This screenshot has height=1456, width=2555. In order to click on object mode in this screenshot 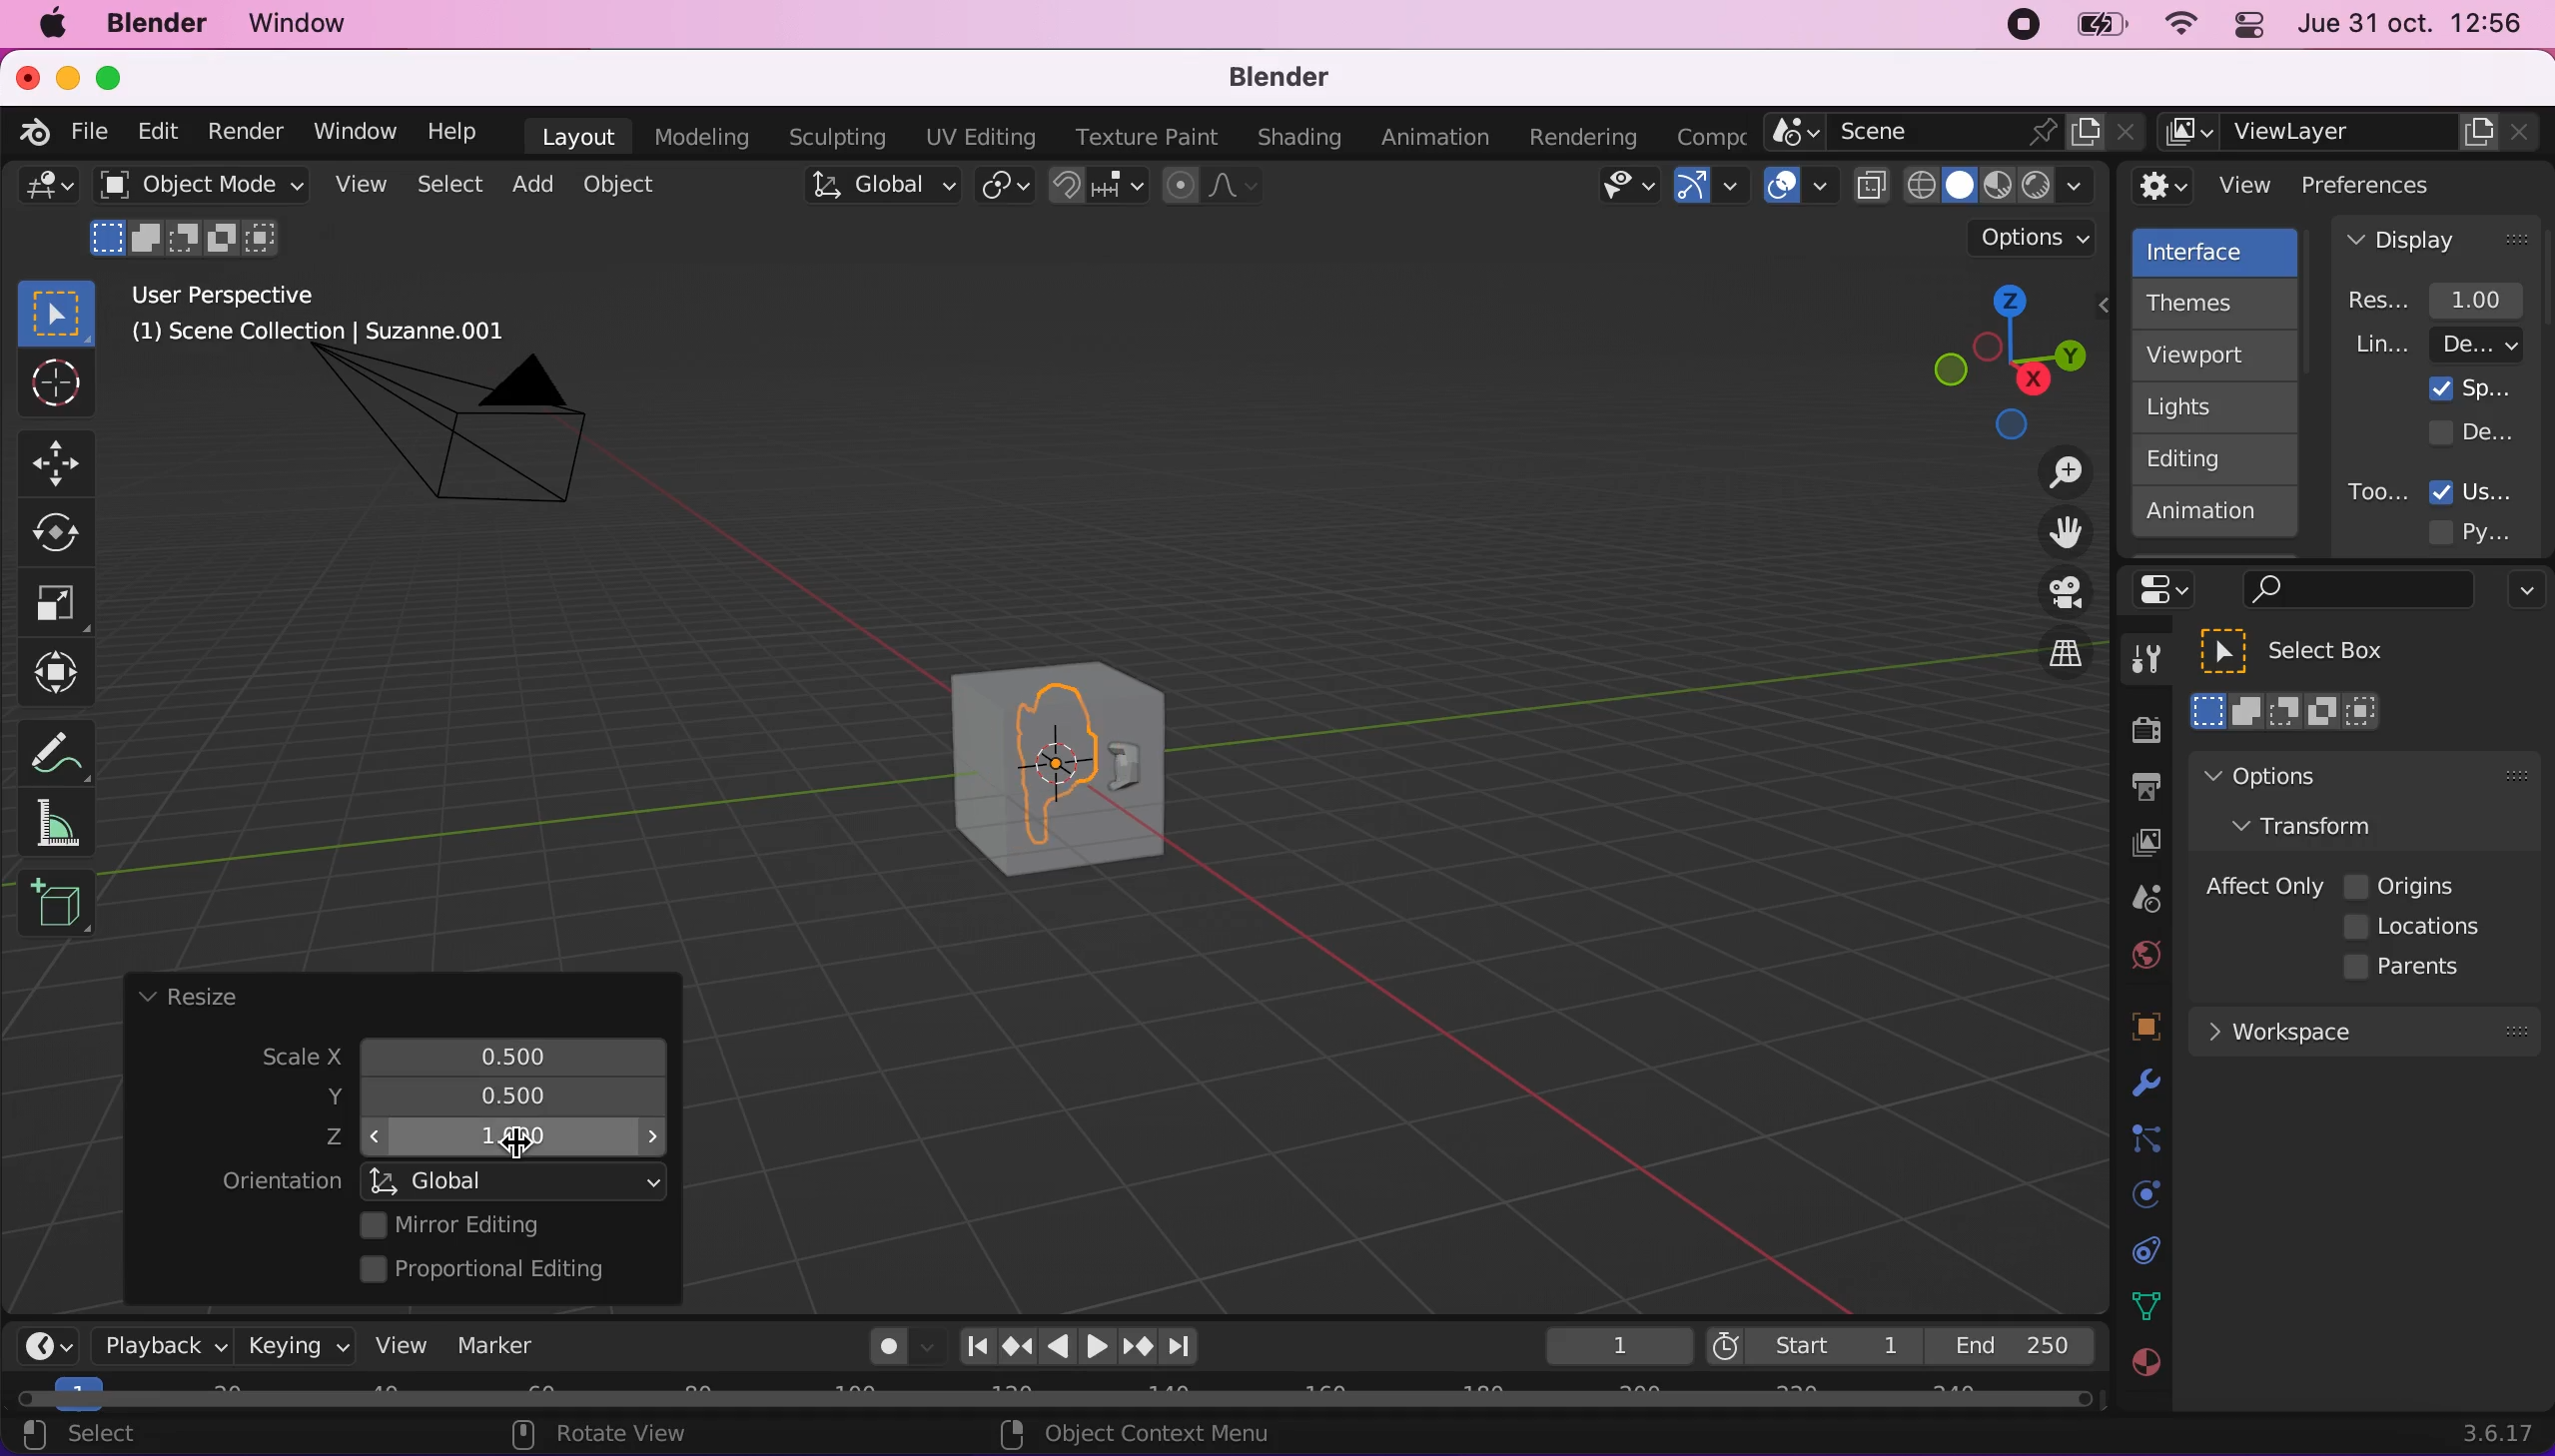, I will do `click(195, 184)`.